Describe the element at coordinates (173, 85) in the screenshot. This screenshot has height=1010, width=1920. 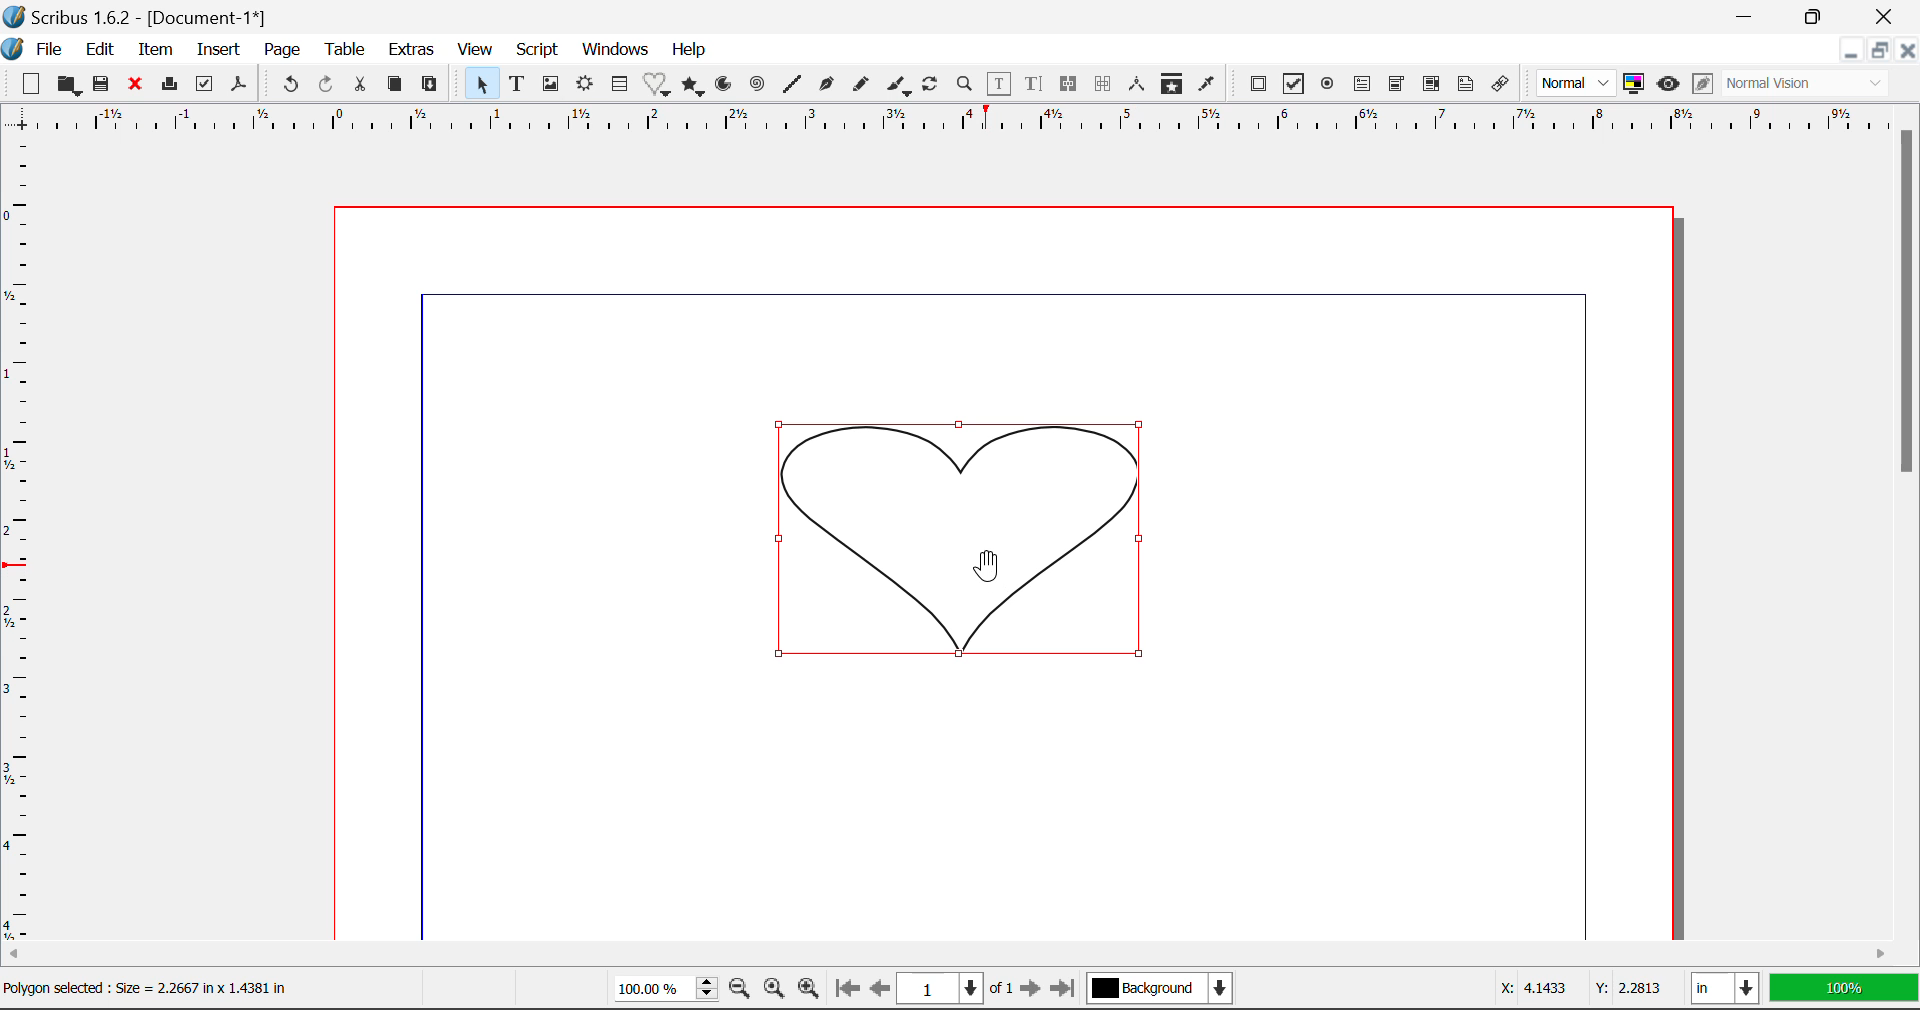
I see `Print` at that location.